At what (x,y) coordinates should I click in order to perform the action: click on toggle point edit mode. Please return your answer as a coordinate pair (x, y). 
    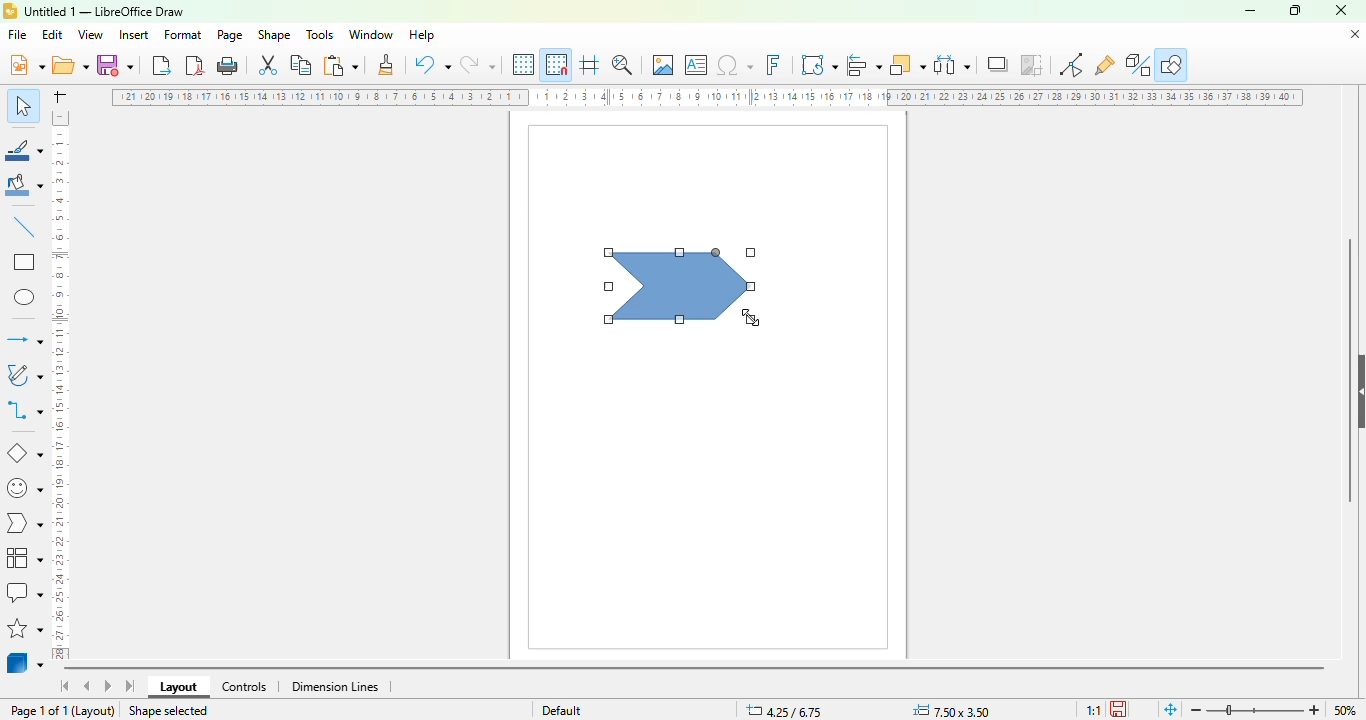
    Looking at the image, I should click on (1071, 64).